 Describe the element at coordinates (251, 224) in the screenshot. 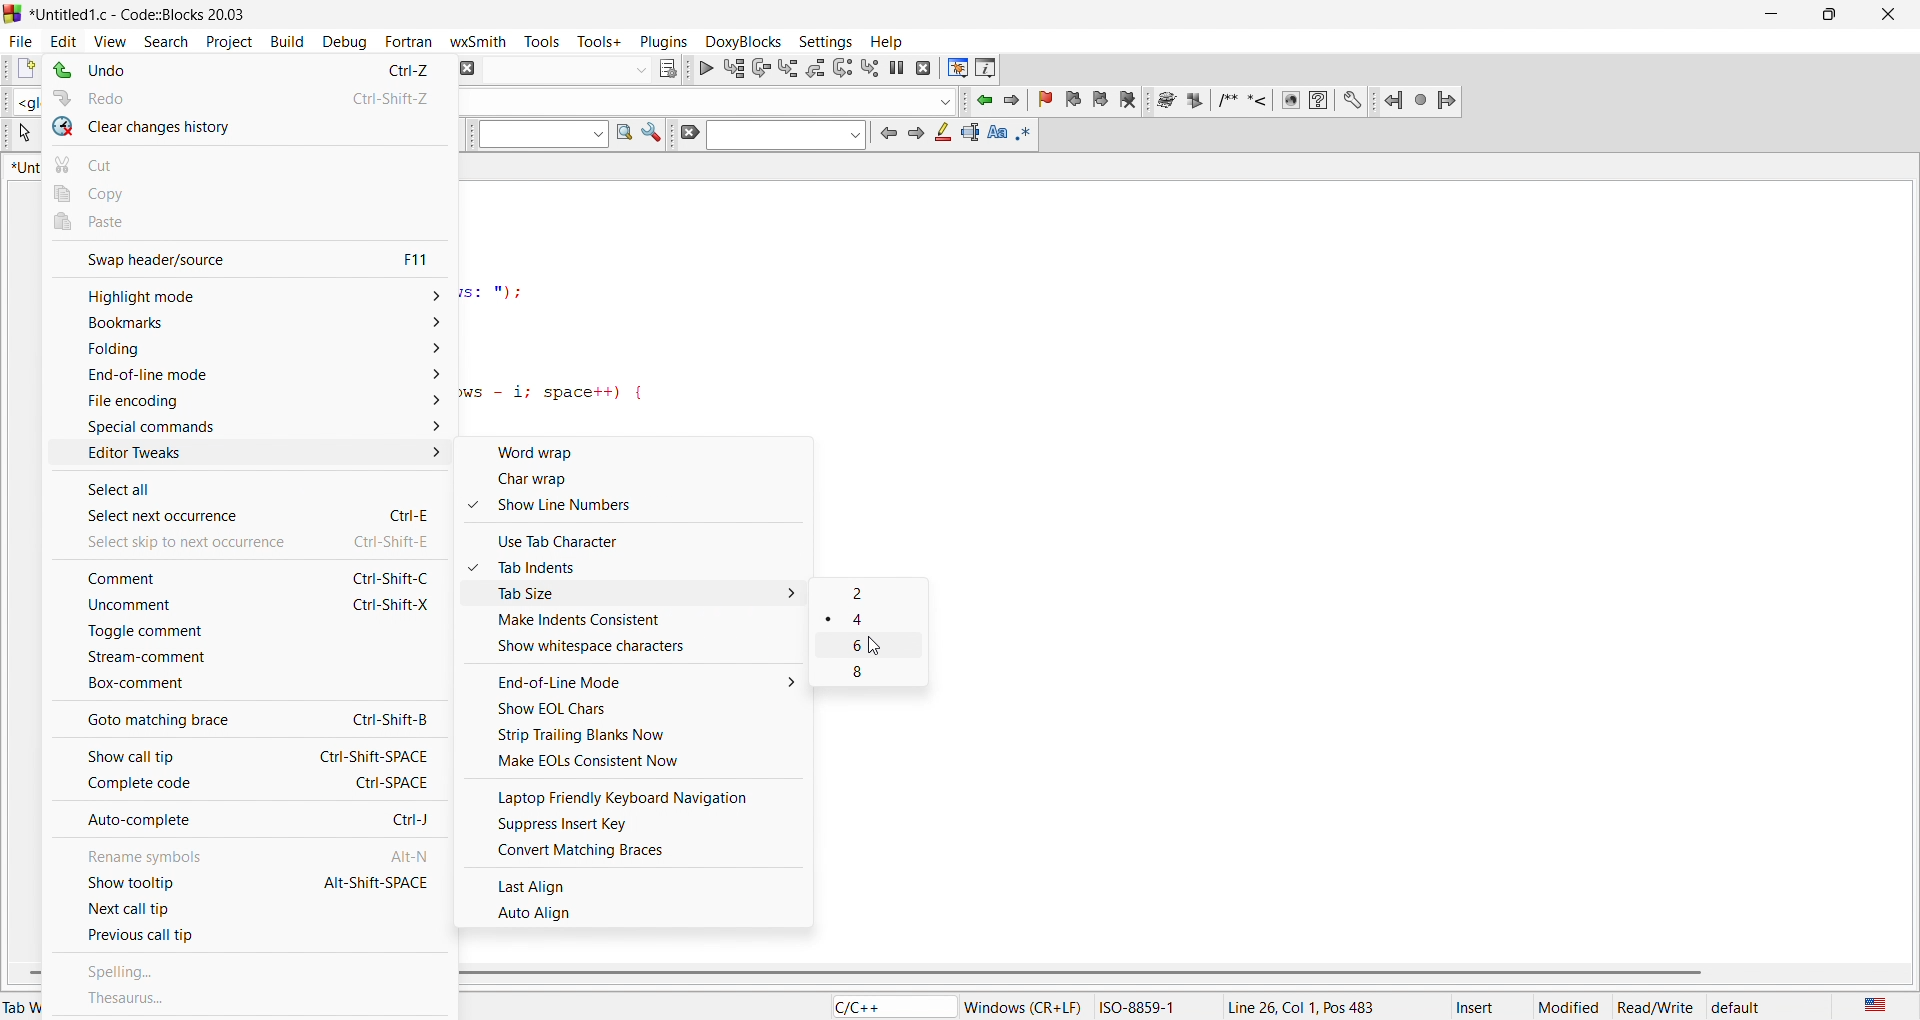

I see `paste` at that location.